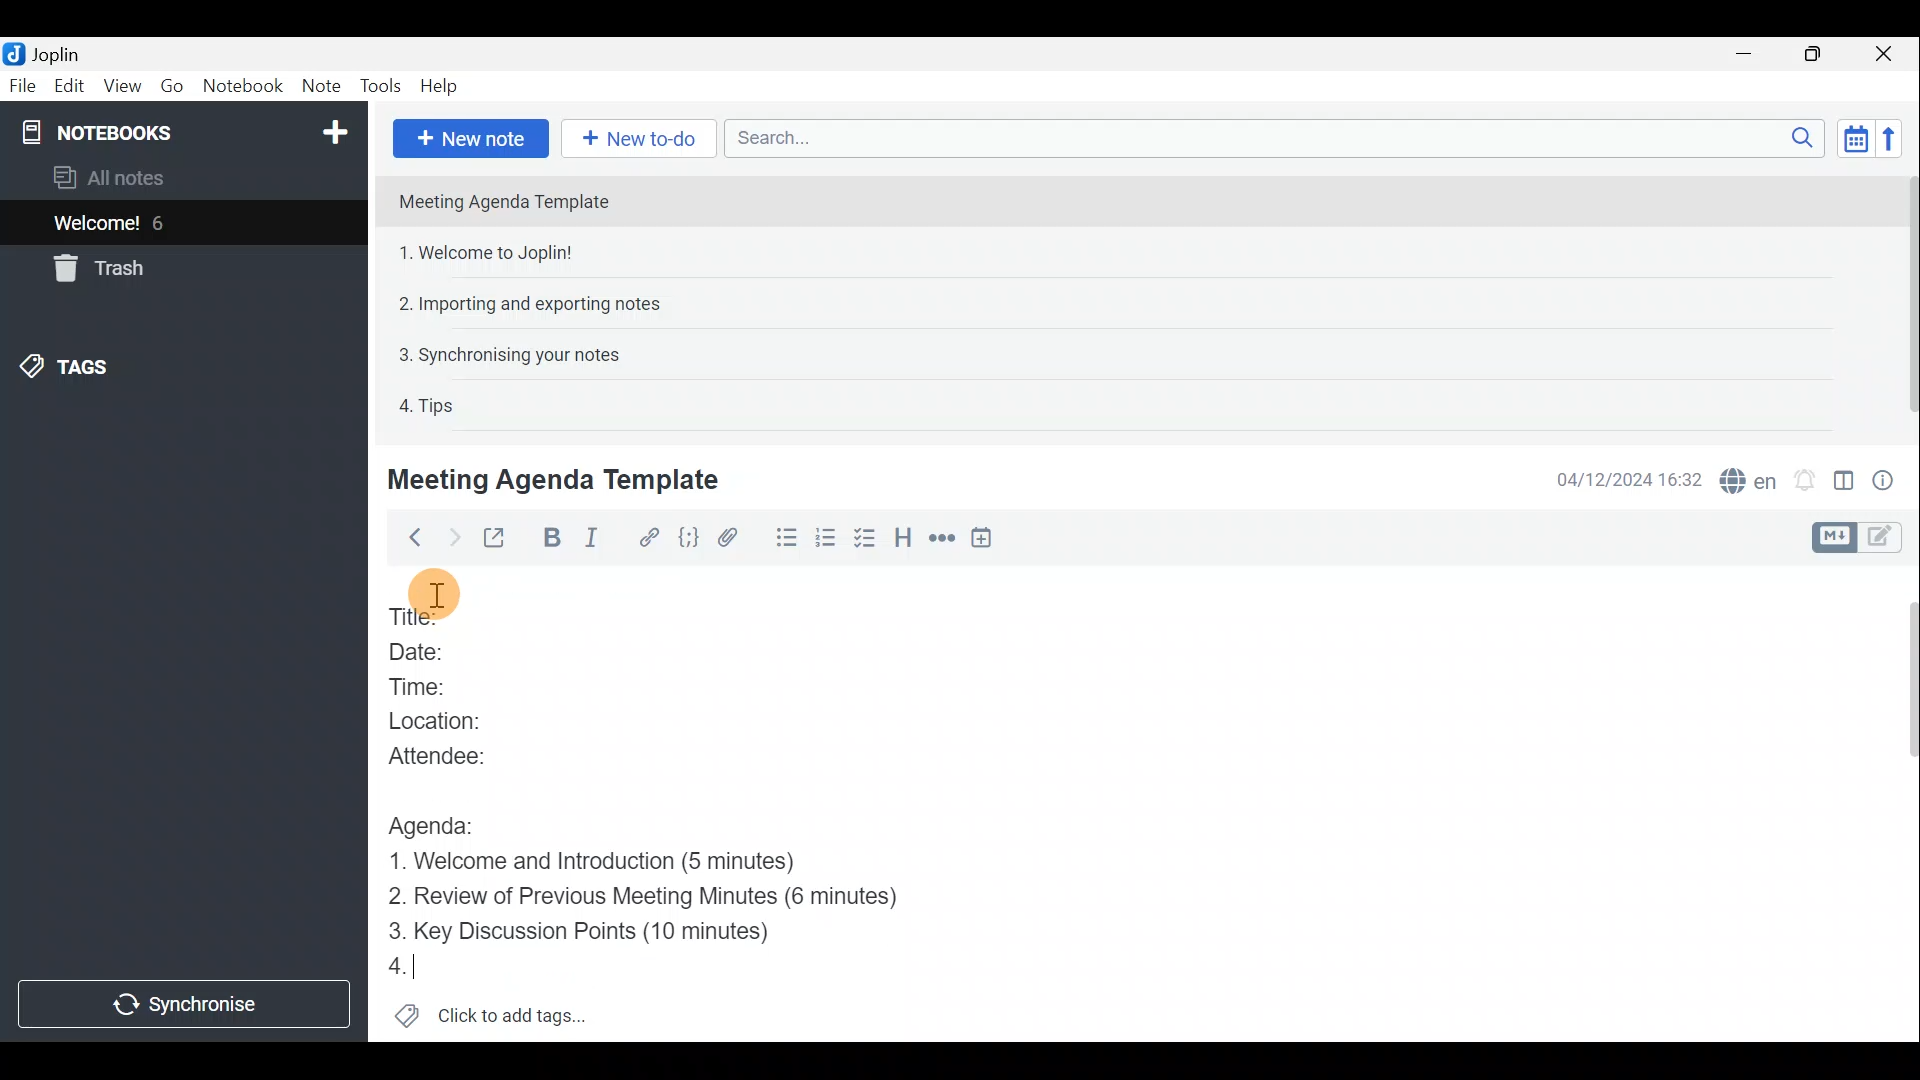 The width and height of the screenshot is (1920, 1080). I want to click on Welcome!, so click(98, 225).